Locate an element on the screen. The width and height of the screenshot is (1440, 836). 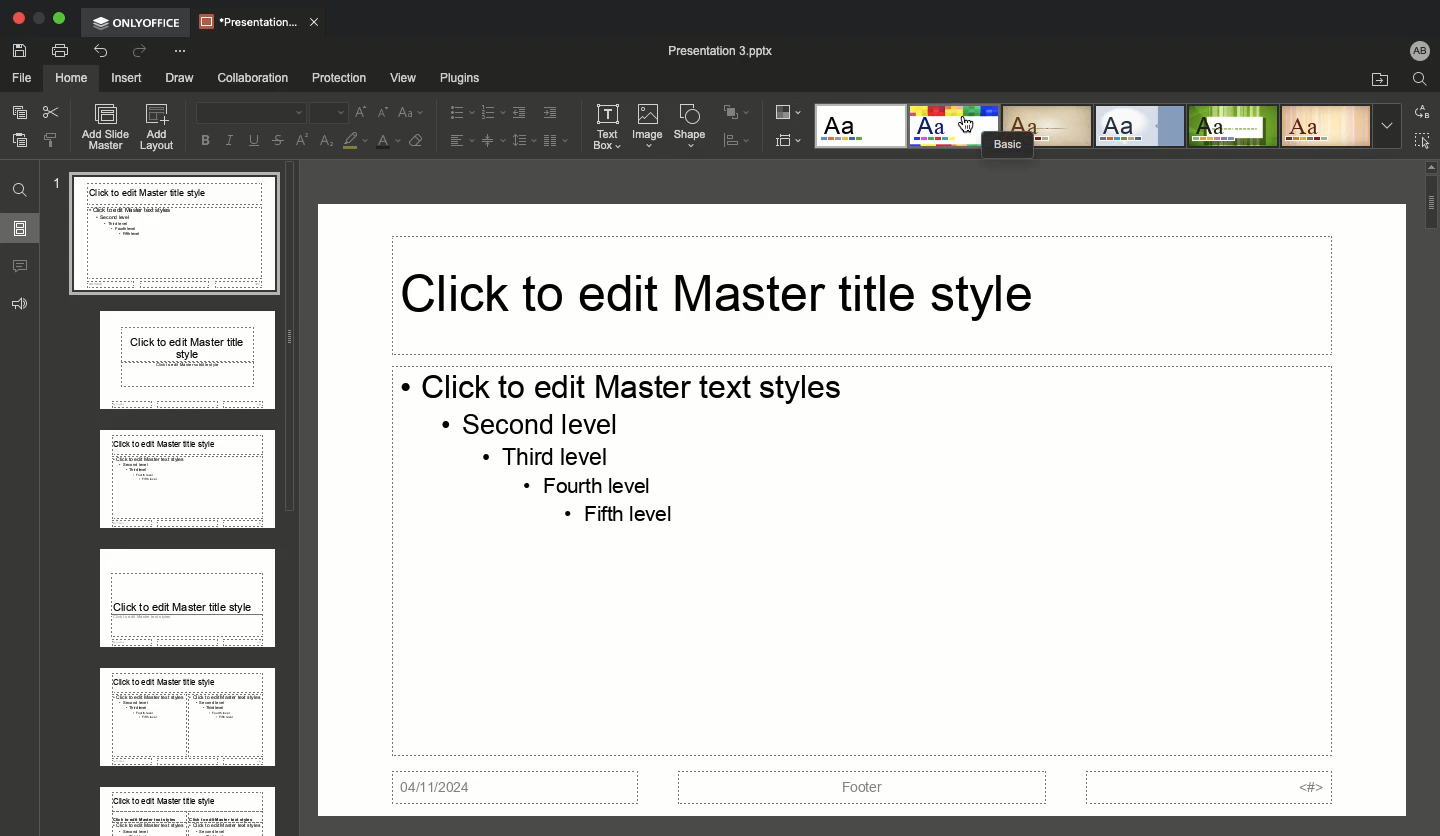
Subscript is located at coordinates (324, 142).